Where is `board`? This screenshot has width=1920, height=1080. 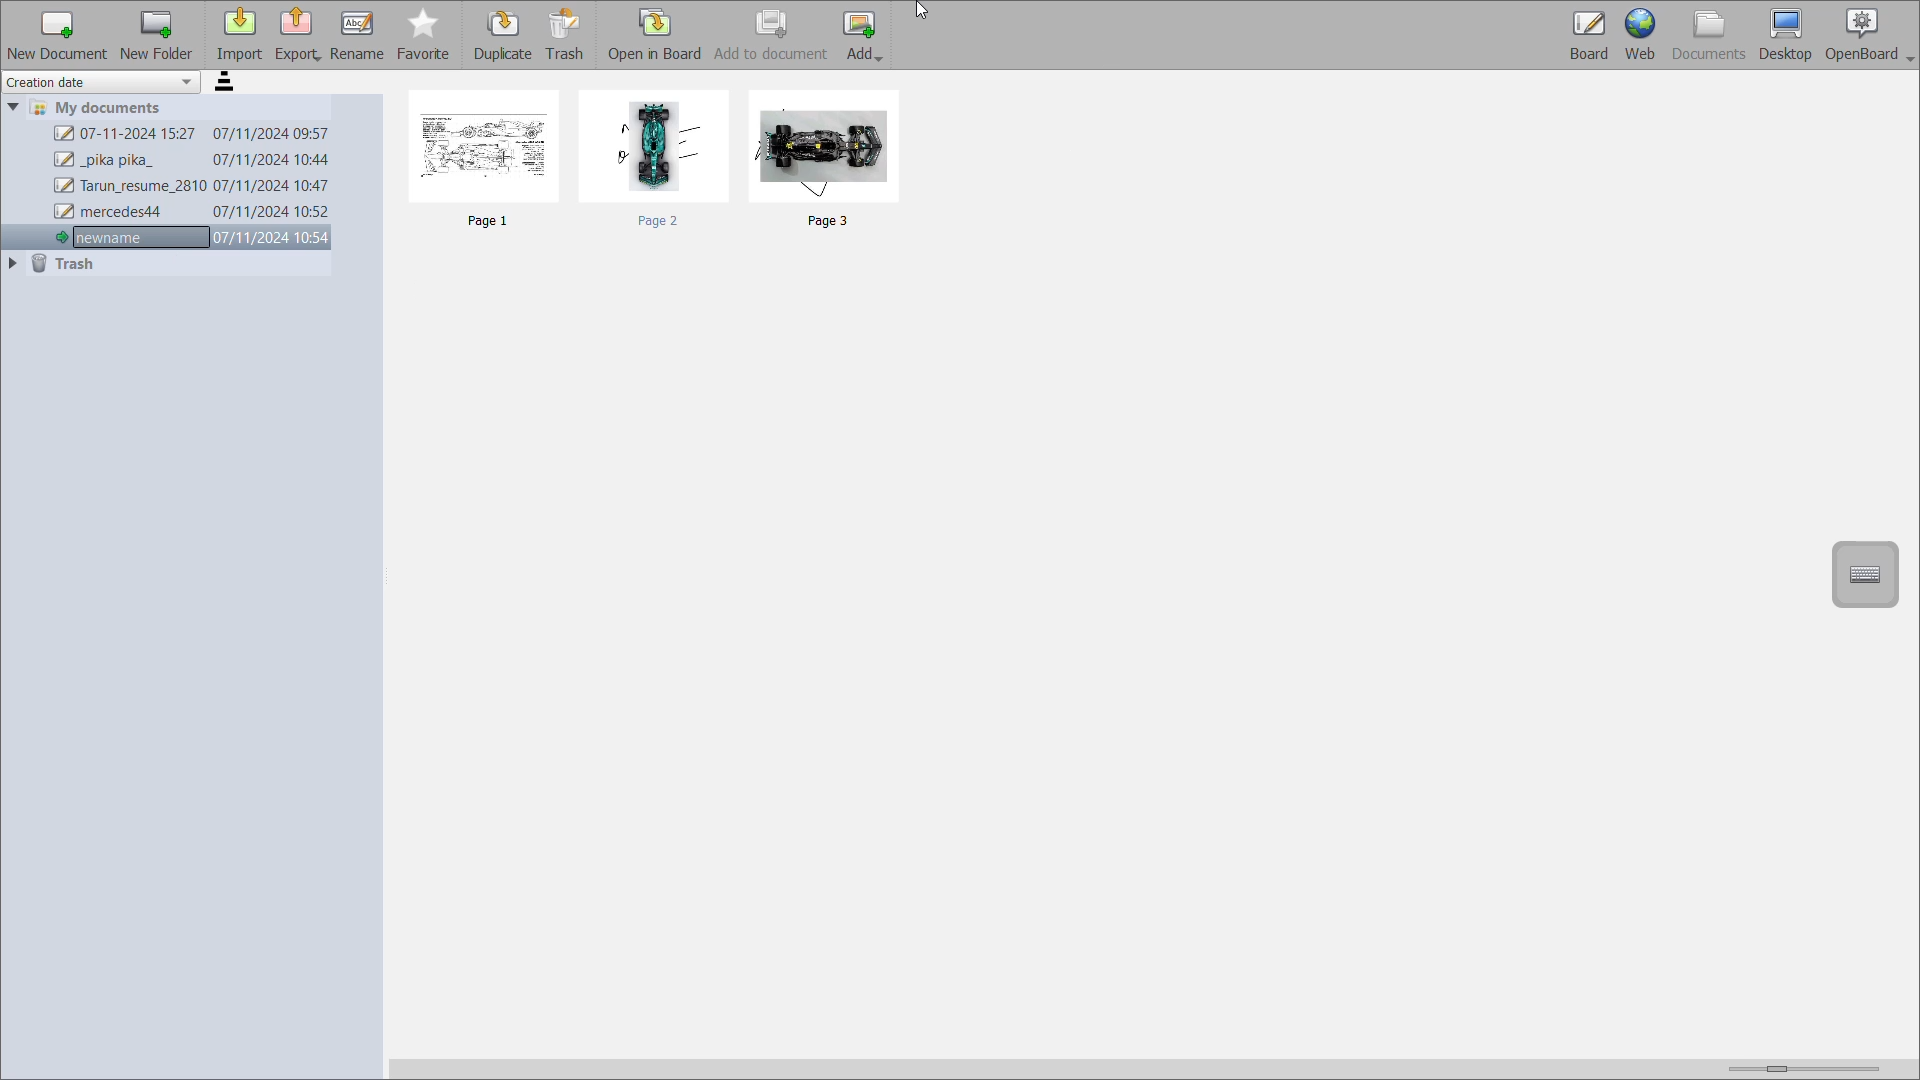
board is located at coordinates (1585, 35).